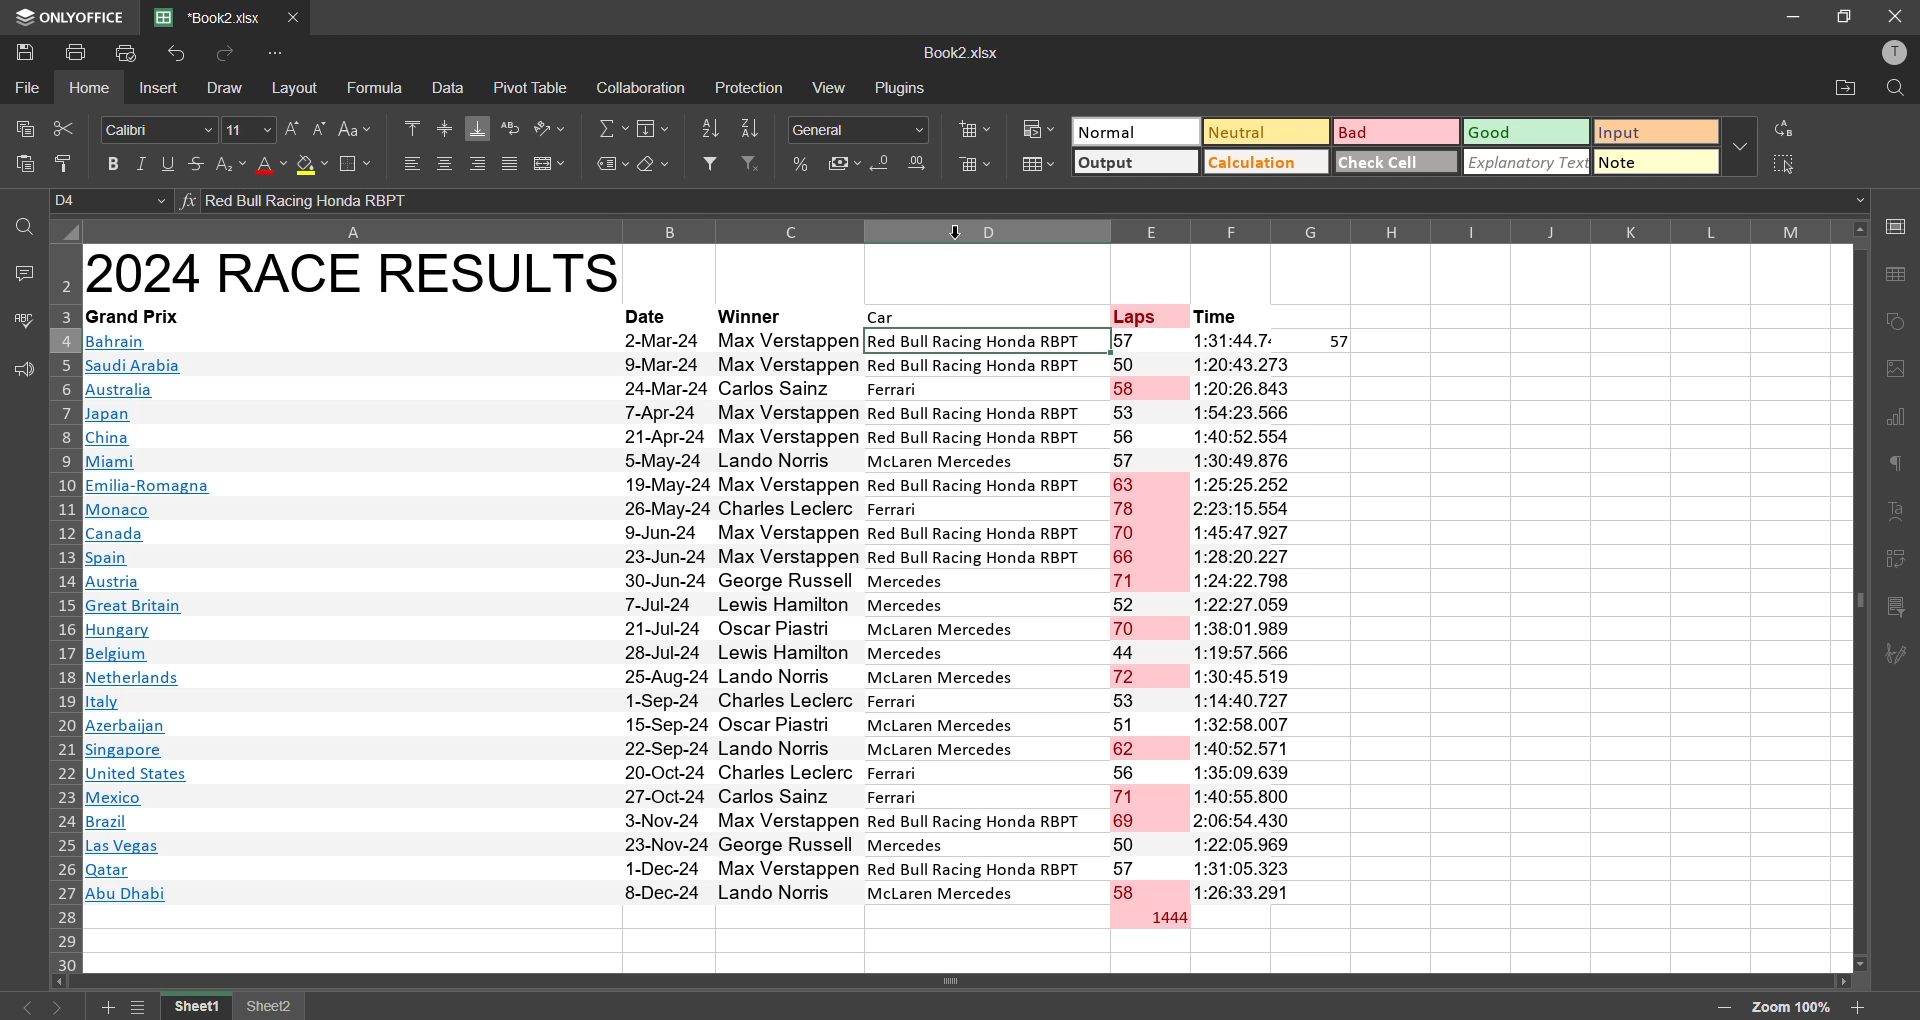 The width and height of the screenshot is (1920, 1020). Describe the element at coordinates (1786, 163) in the screenshot. I see `select all` at that location.